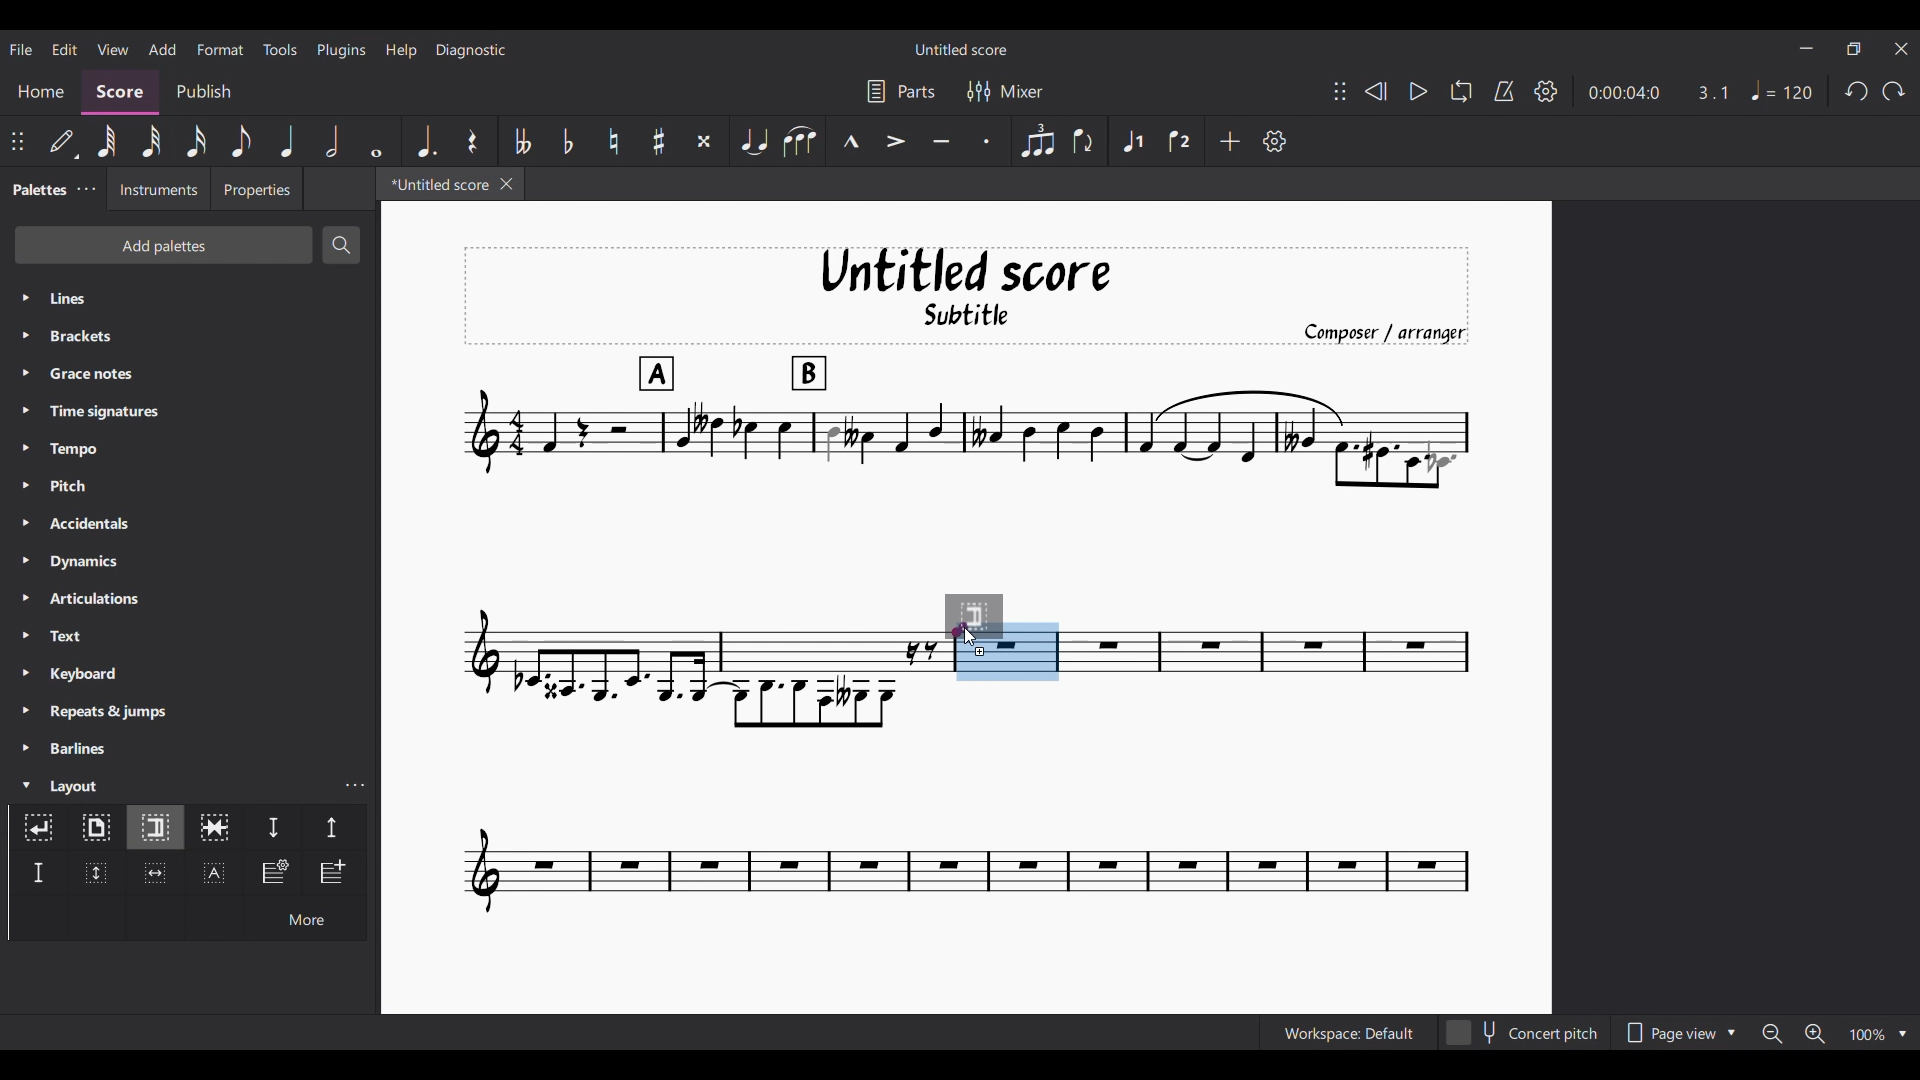  I want to click on Quarter note, so click(287, 140).